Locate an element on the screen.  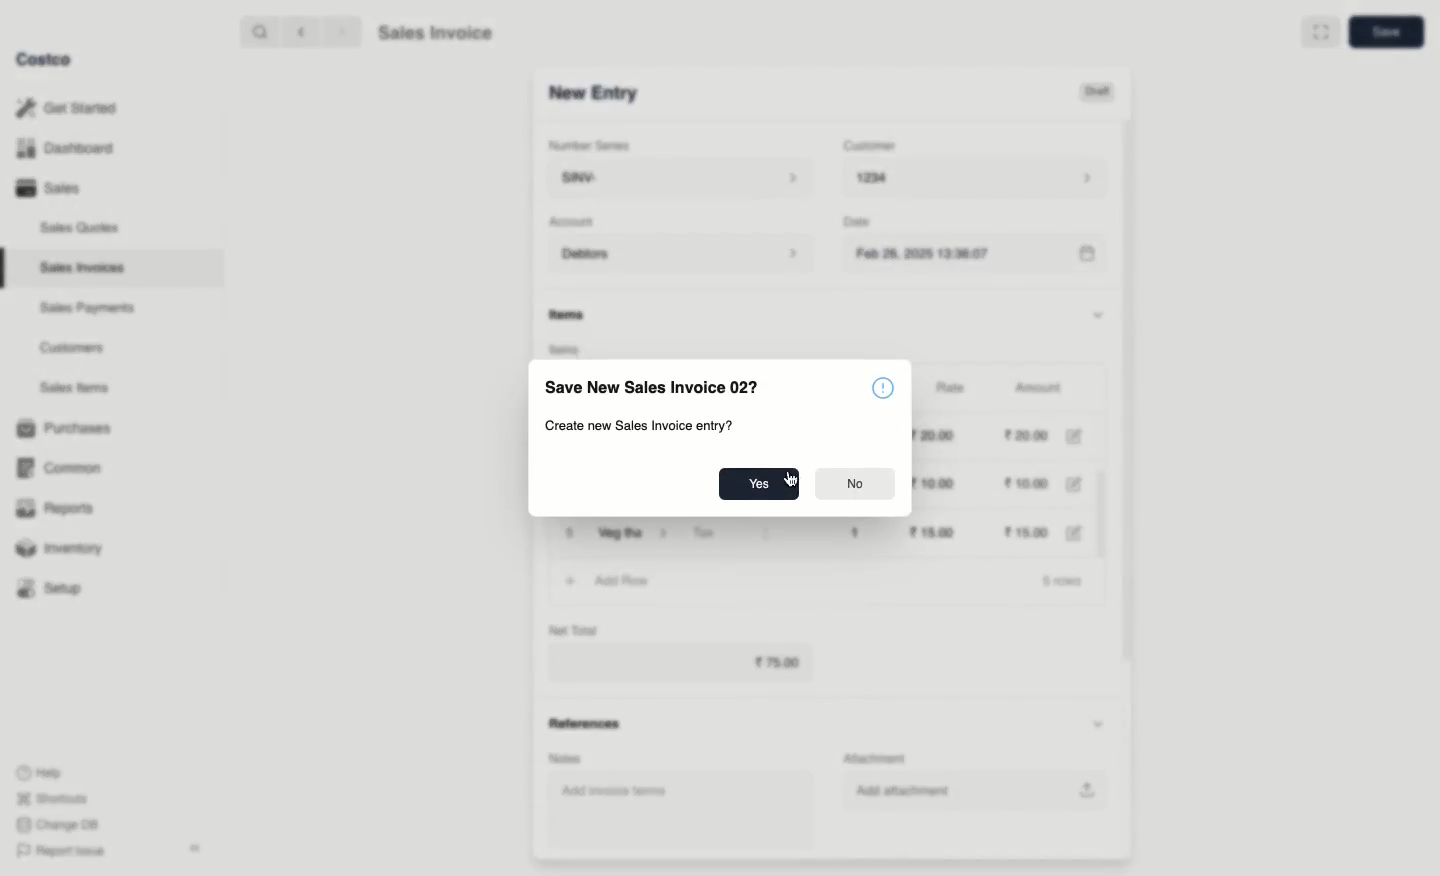
Icon is located at coordinates (886, 387).